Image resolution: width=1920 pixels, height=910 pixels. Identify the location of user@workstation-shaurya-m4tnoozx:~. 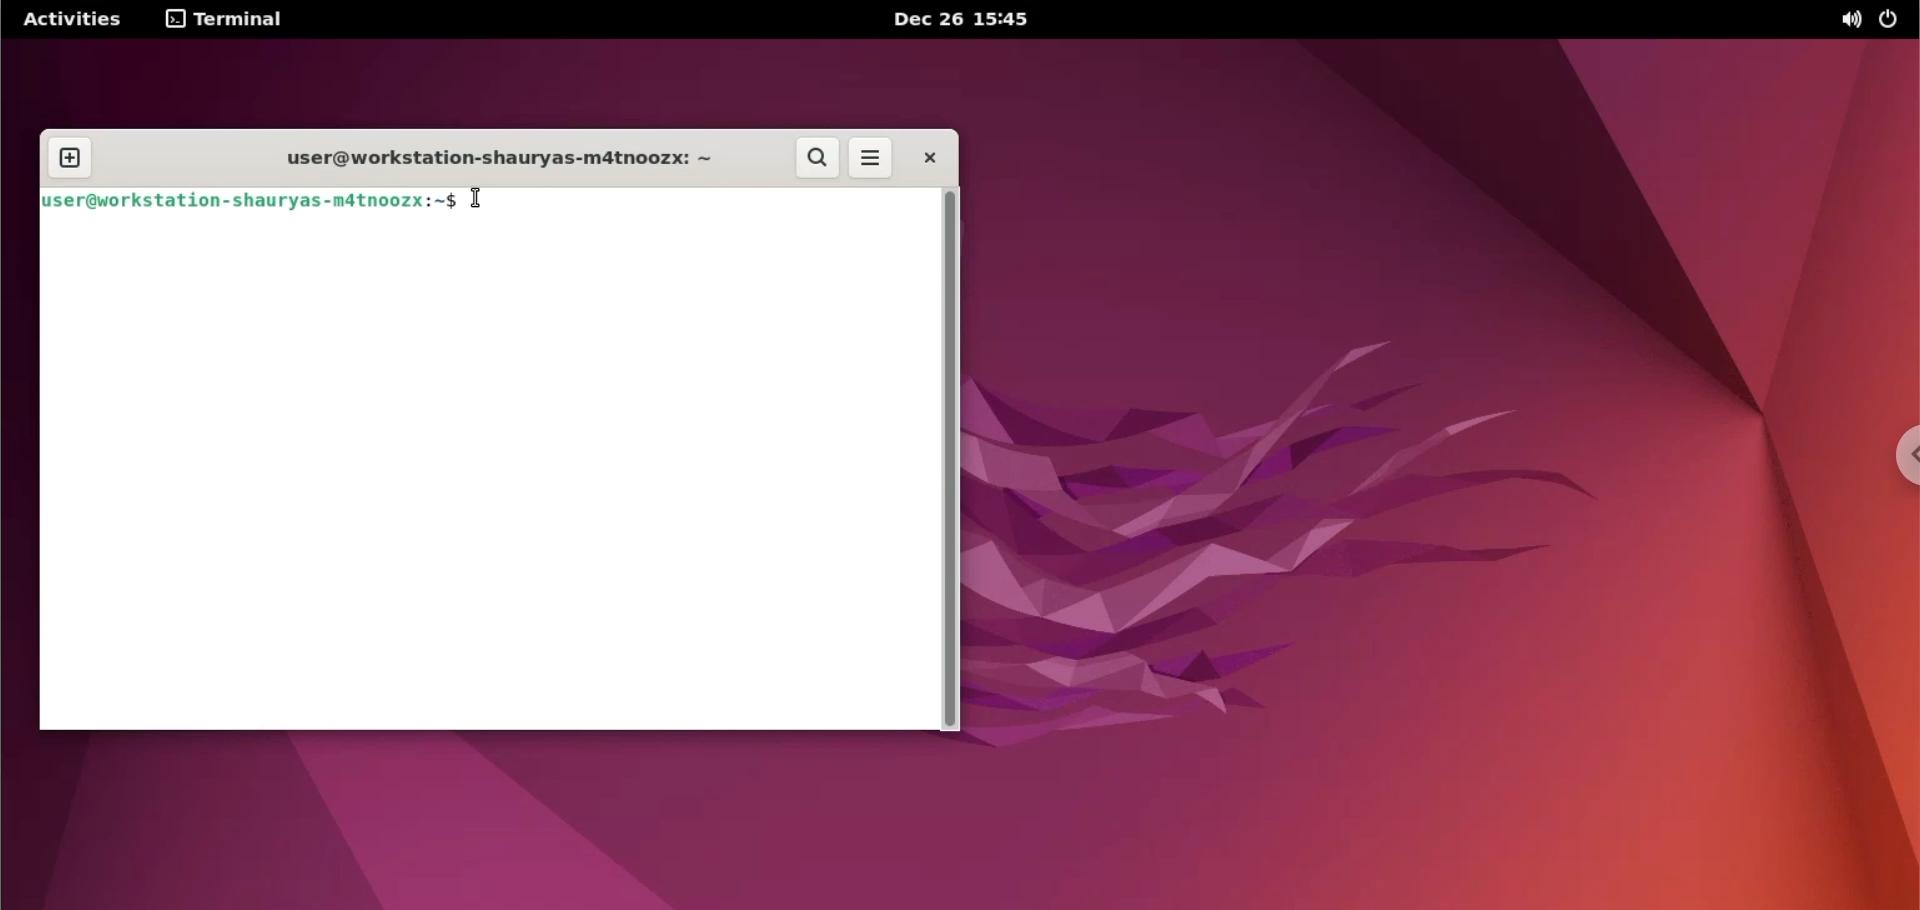
(494, 160).